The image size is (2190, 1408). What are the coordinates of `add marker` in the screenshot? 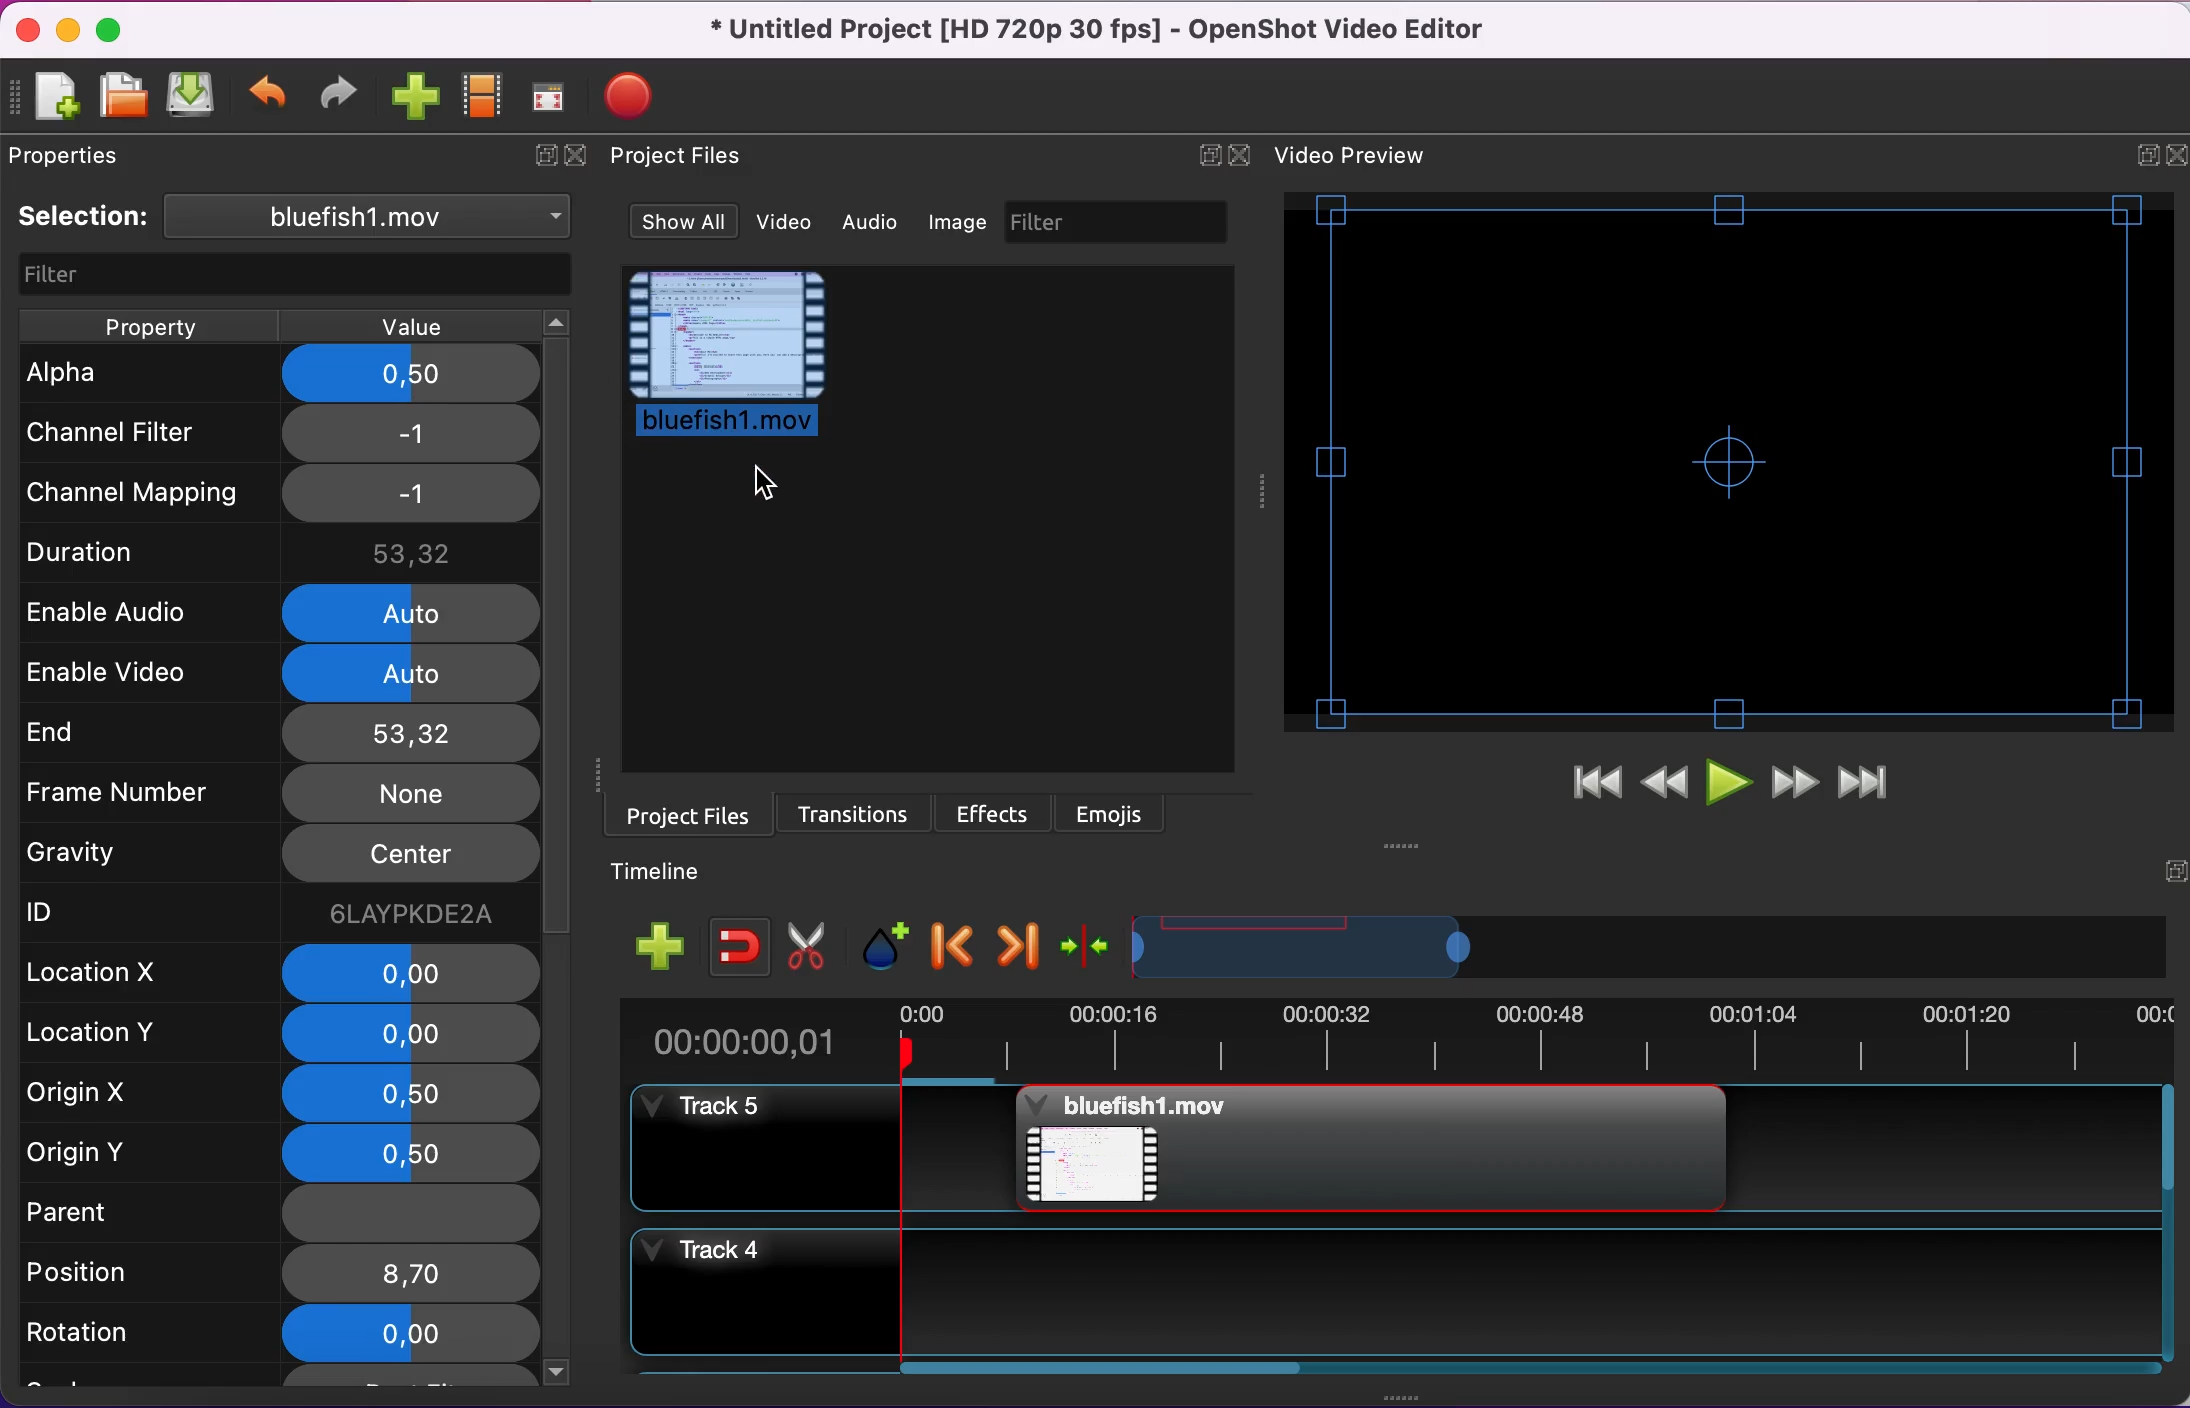 It's located at (891, 946).